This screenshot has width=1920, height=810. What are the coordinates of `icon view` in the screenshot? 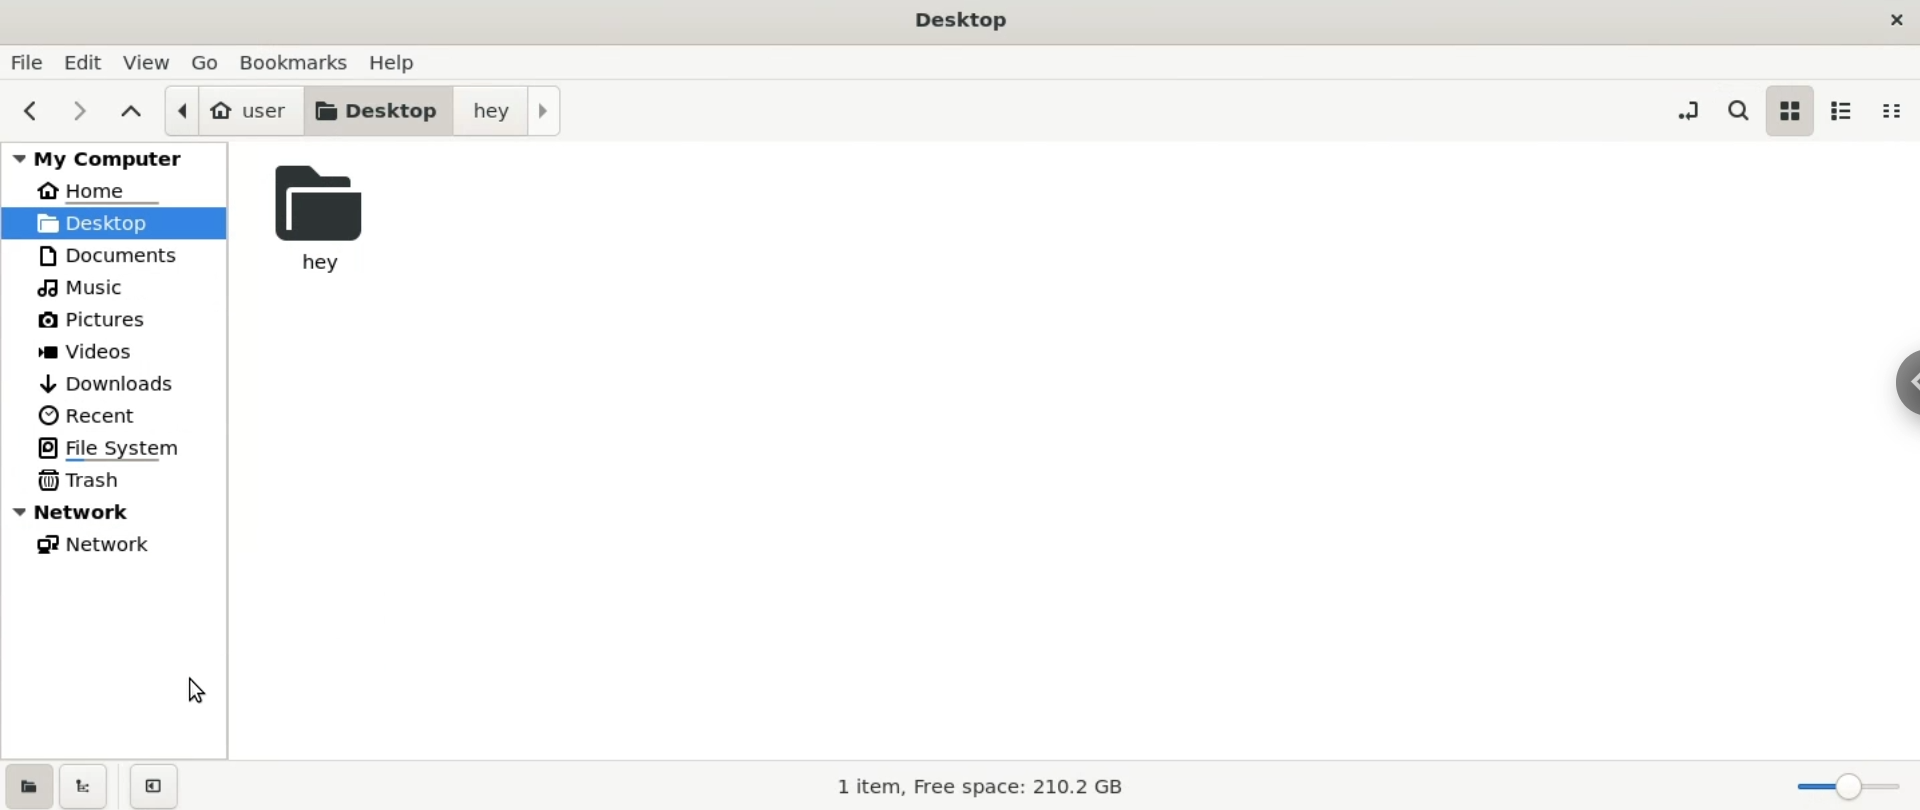 It's located at (1792, 109).